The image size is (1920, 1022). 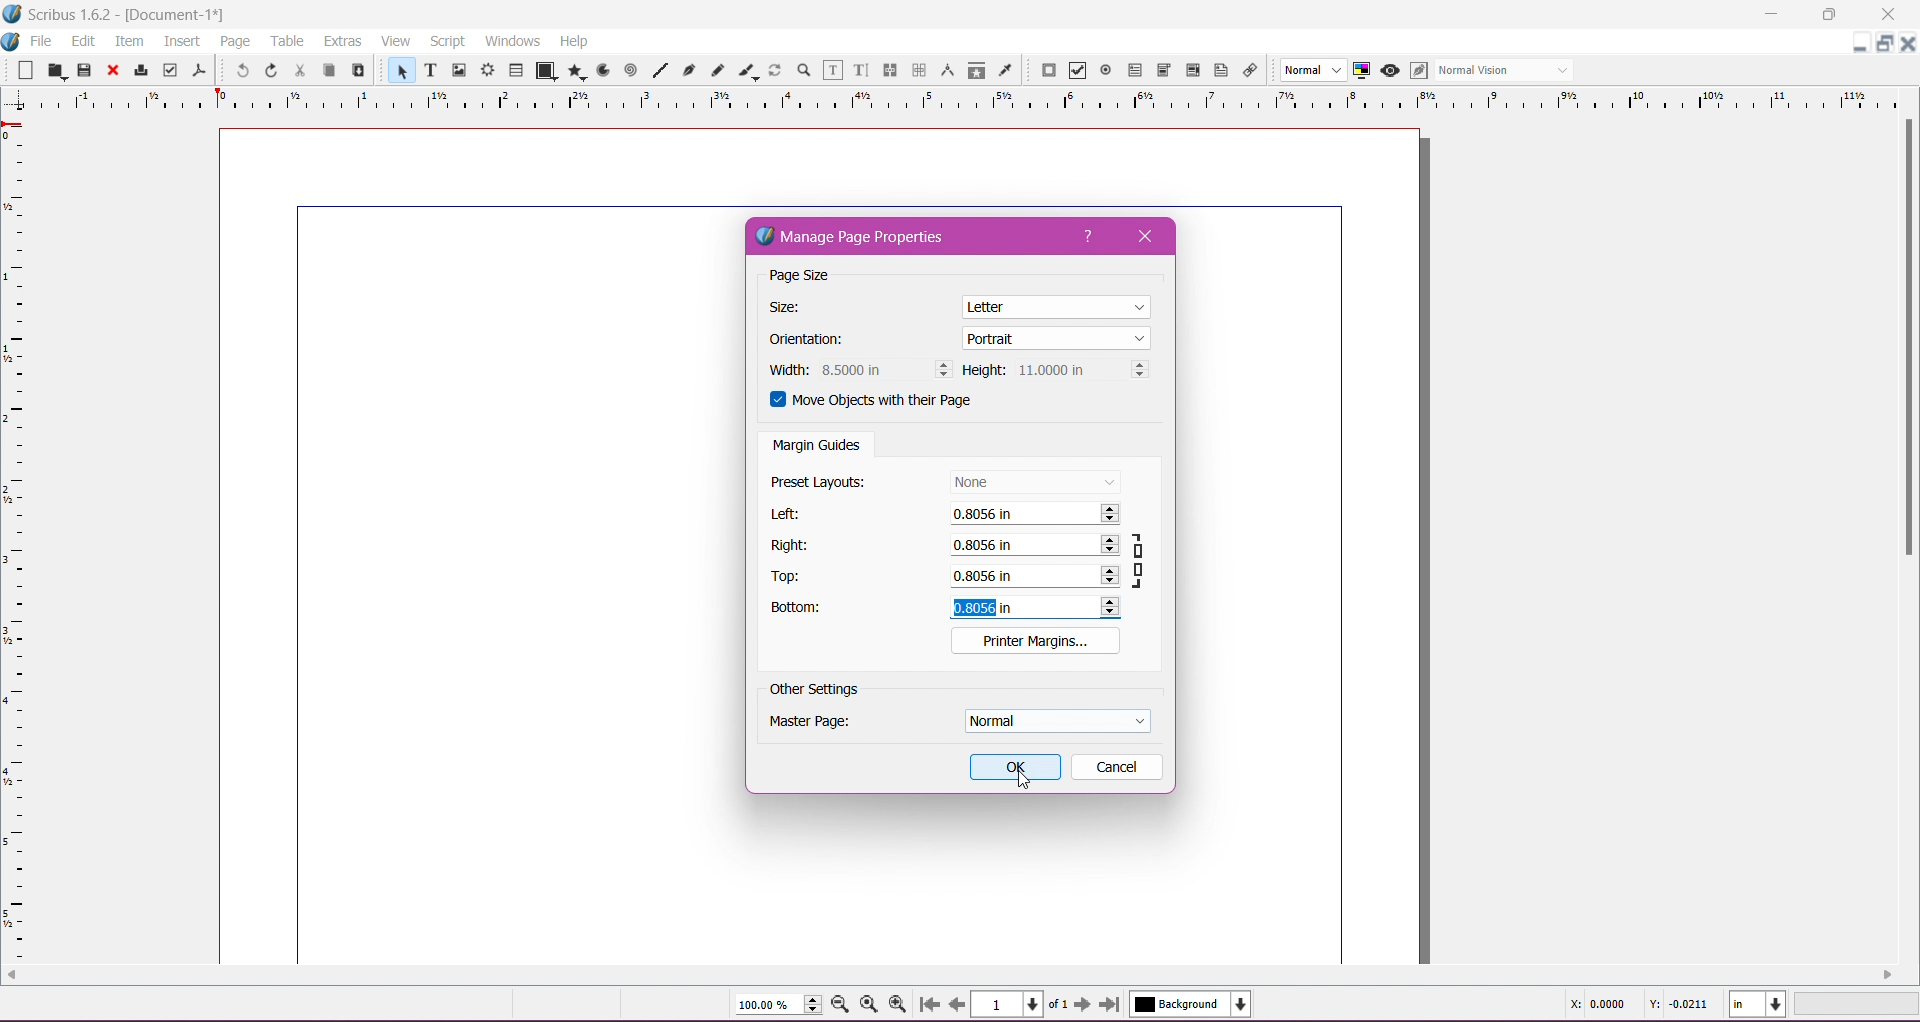 What do you see at coordinates (1886, 43) in the screenshot?
I see `Restore Down Document` at bounding box center [1886, 43].